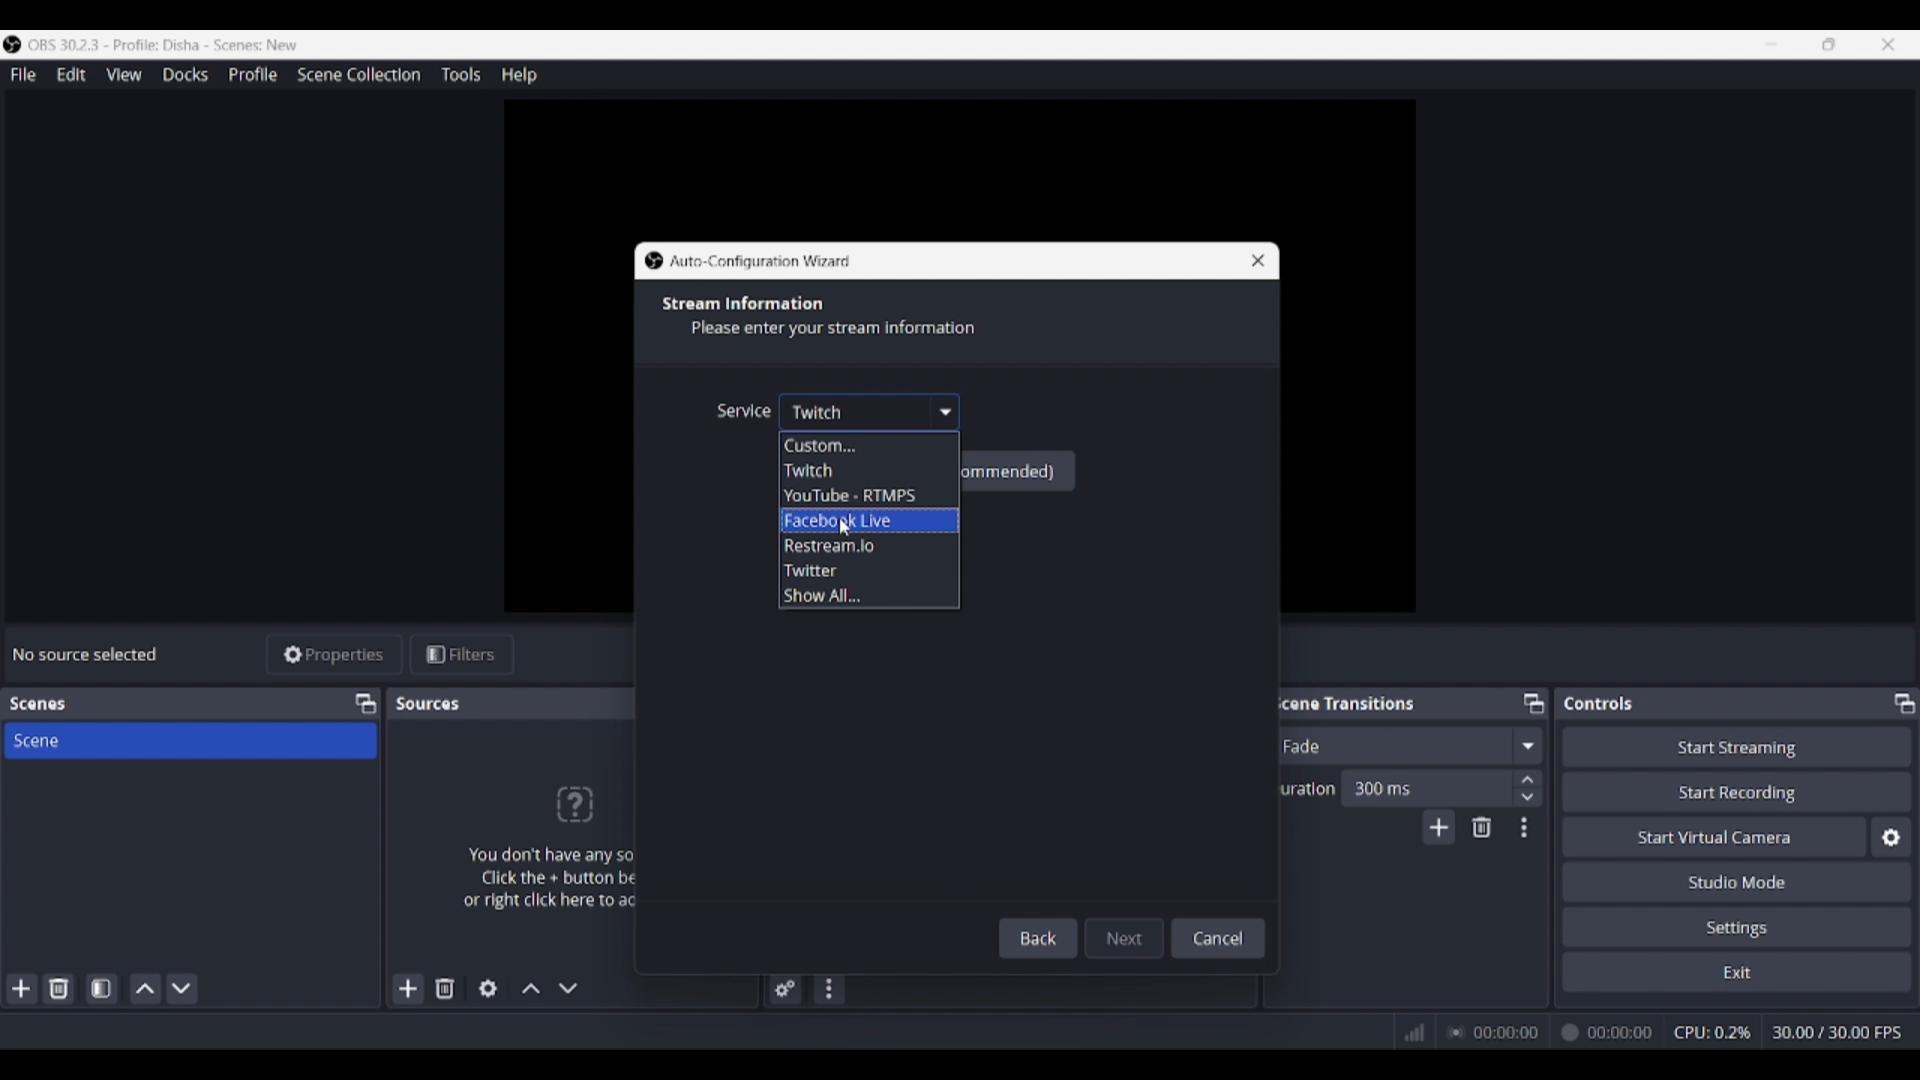 This screenshot has height=1080, width=1920. I want to click on Move scene down, so click(181, 989).